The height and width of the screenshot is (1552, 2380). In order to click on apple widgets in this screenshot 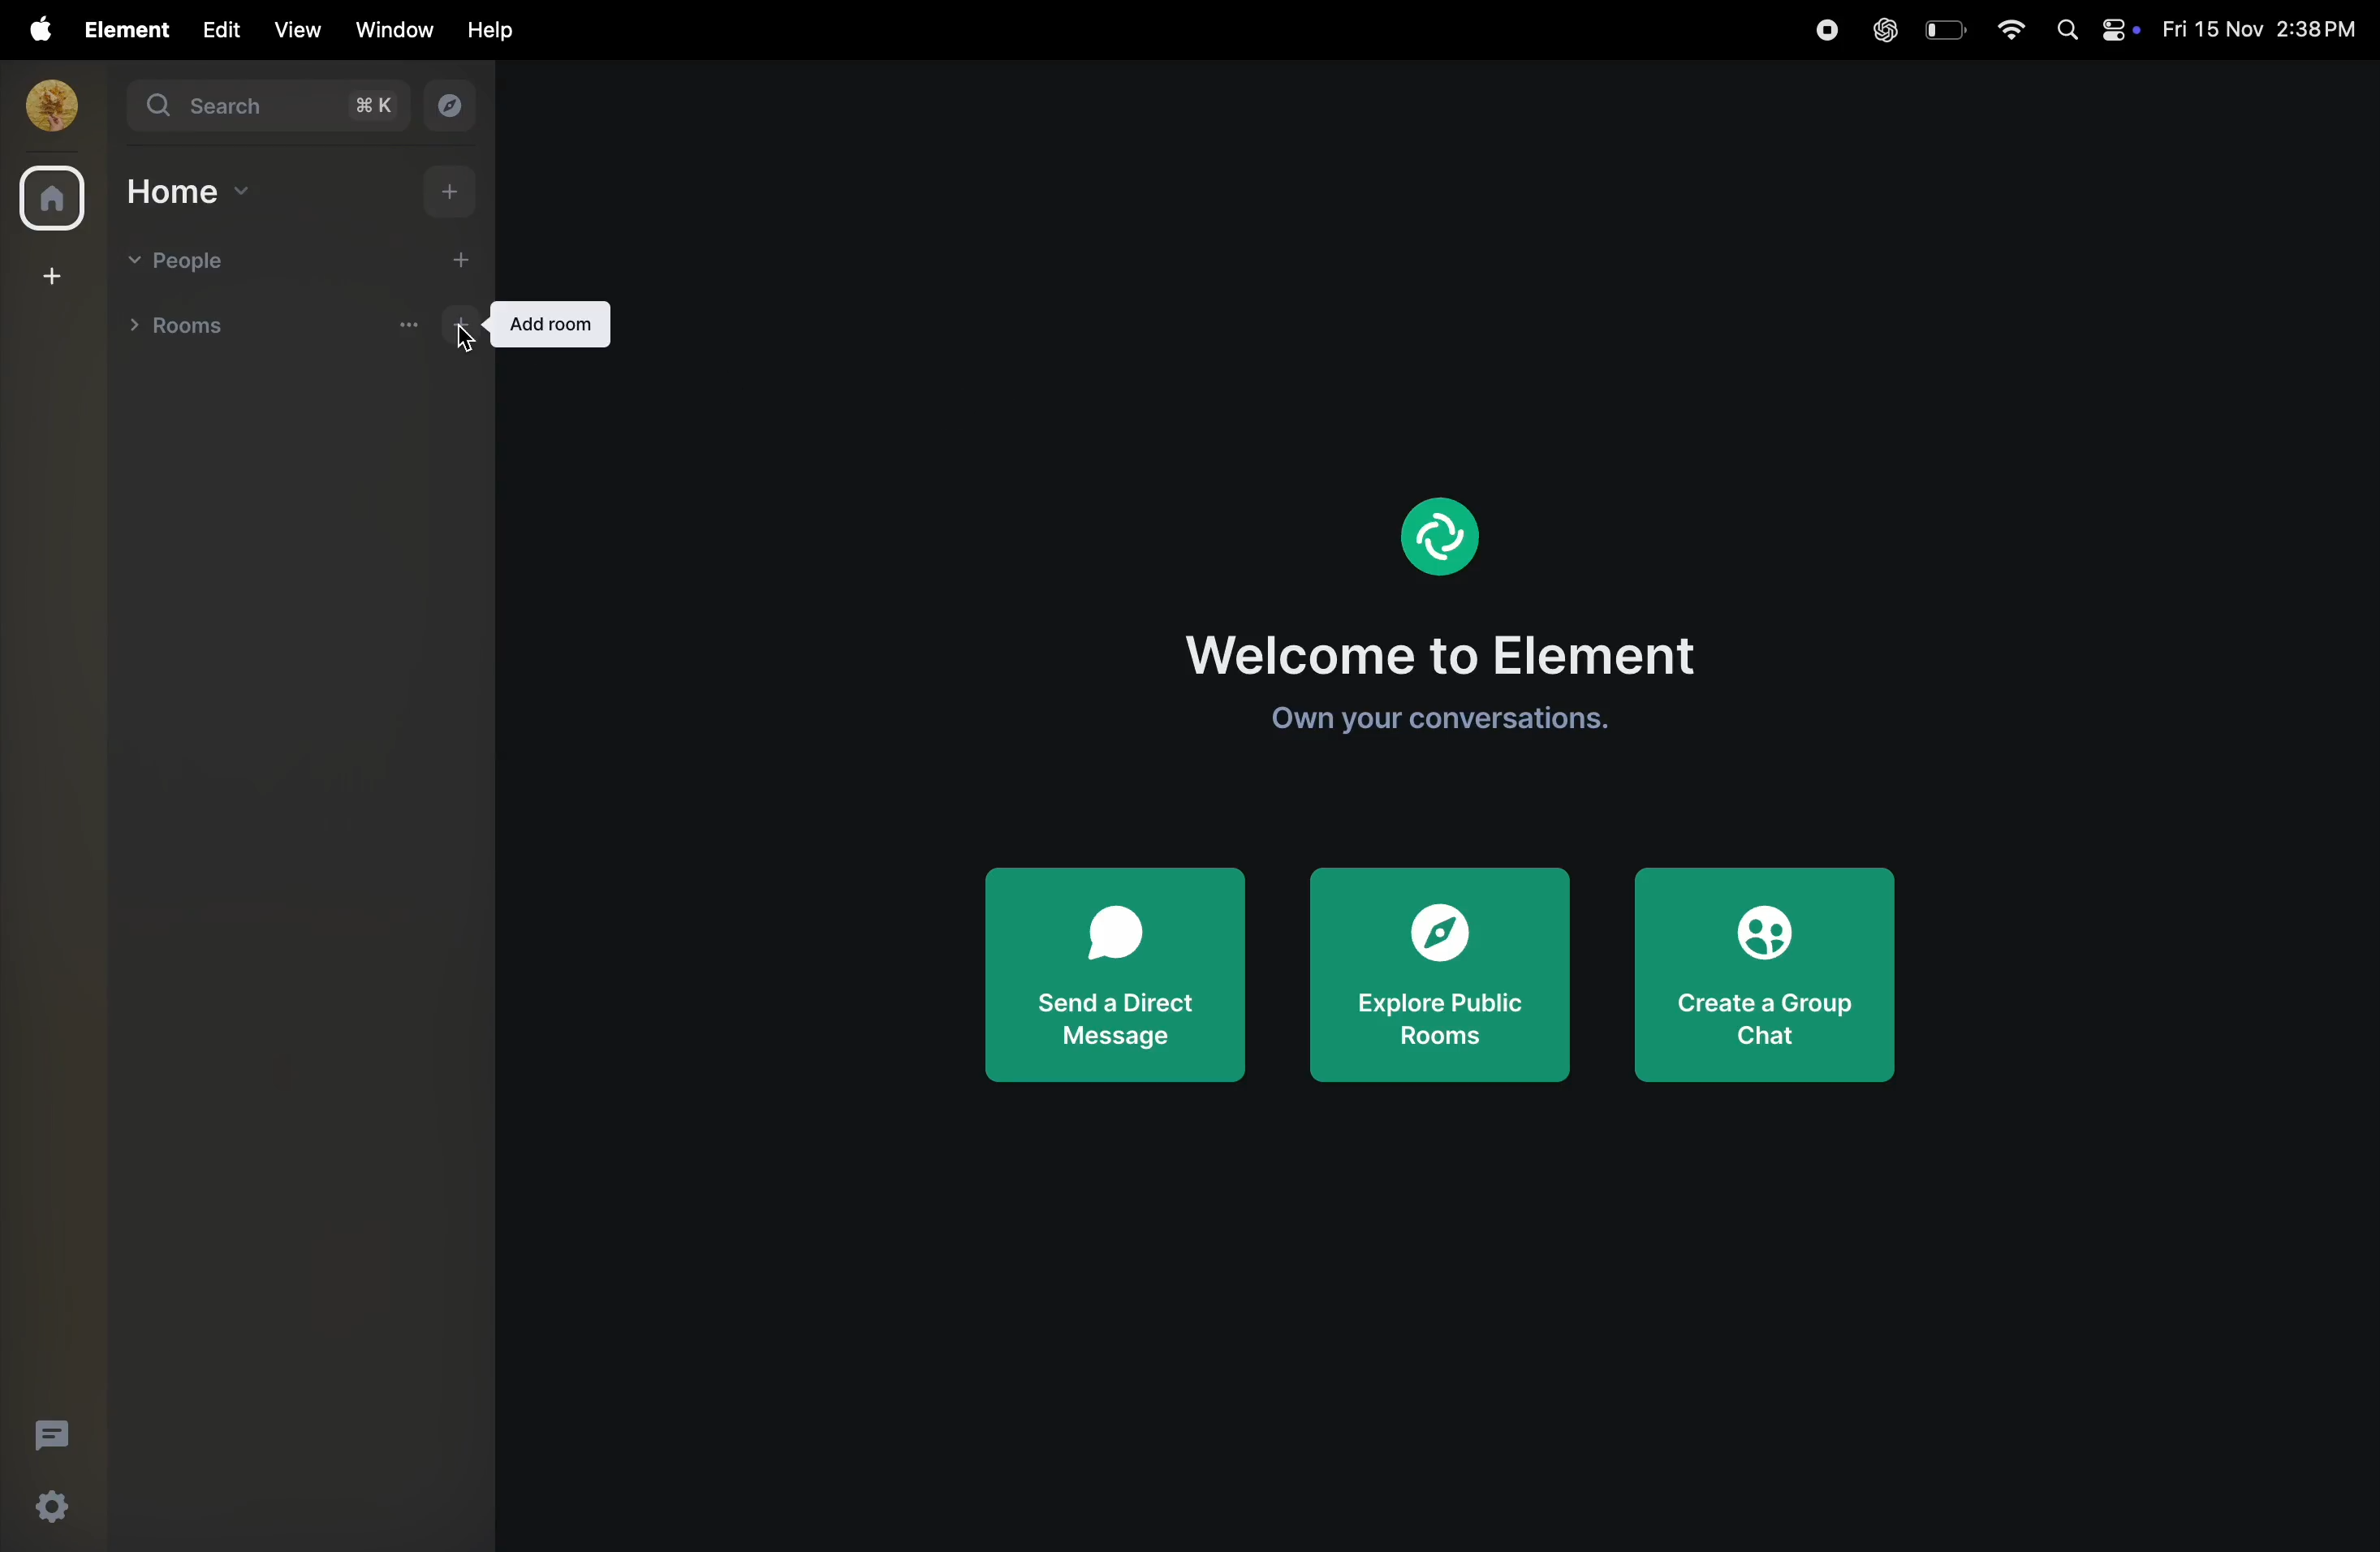, I will do `click(2095, 28)`.